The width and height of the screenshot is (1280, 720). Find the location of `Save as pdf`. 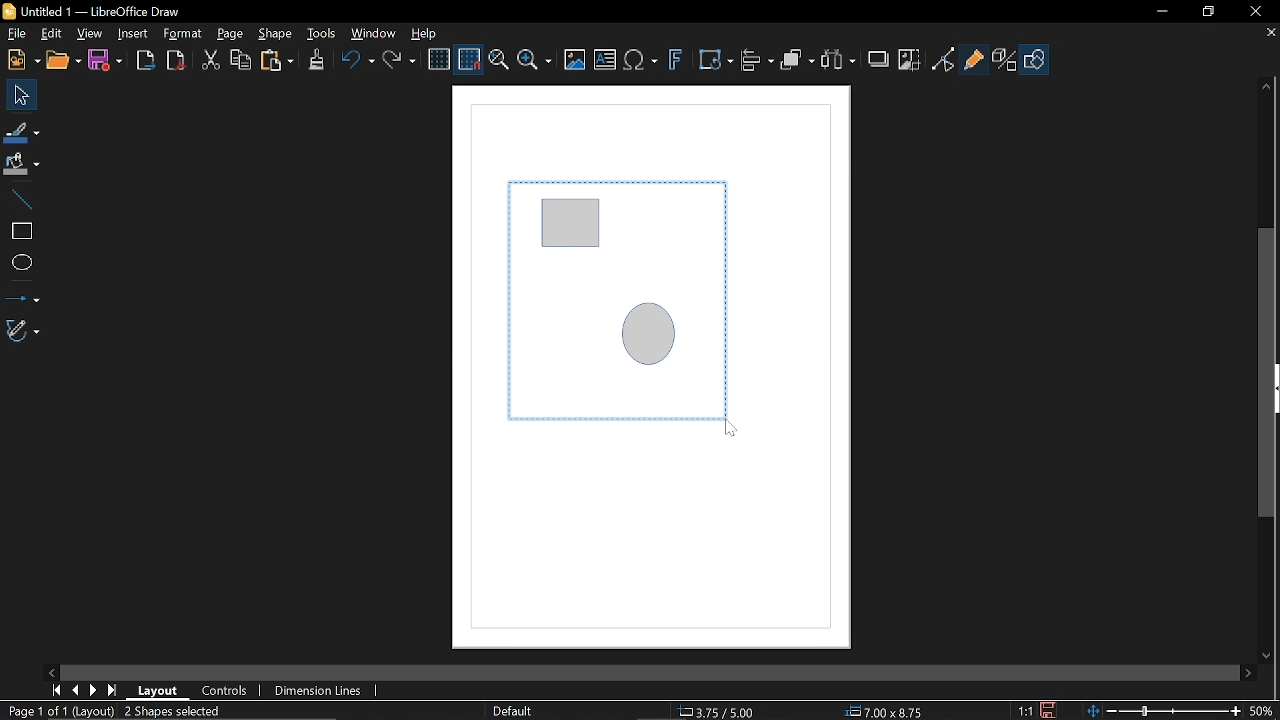

Save as pdf is located at coordinates (175, 60).